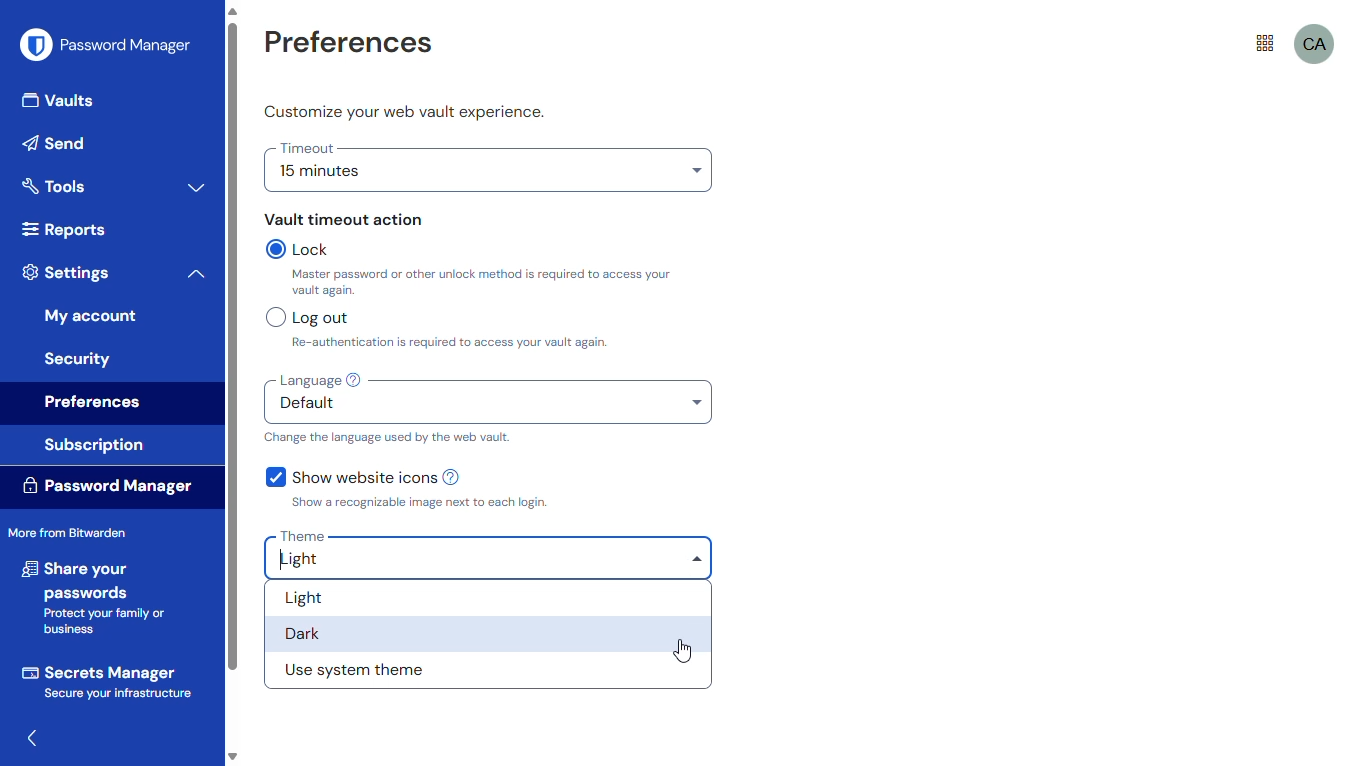 The image size is (1366, 766). Describe the element at coordinates (307, 380) in the screenshot. I see `language` at that location.